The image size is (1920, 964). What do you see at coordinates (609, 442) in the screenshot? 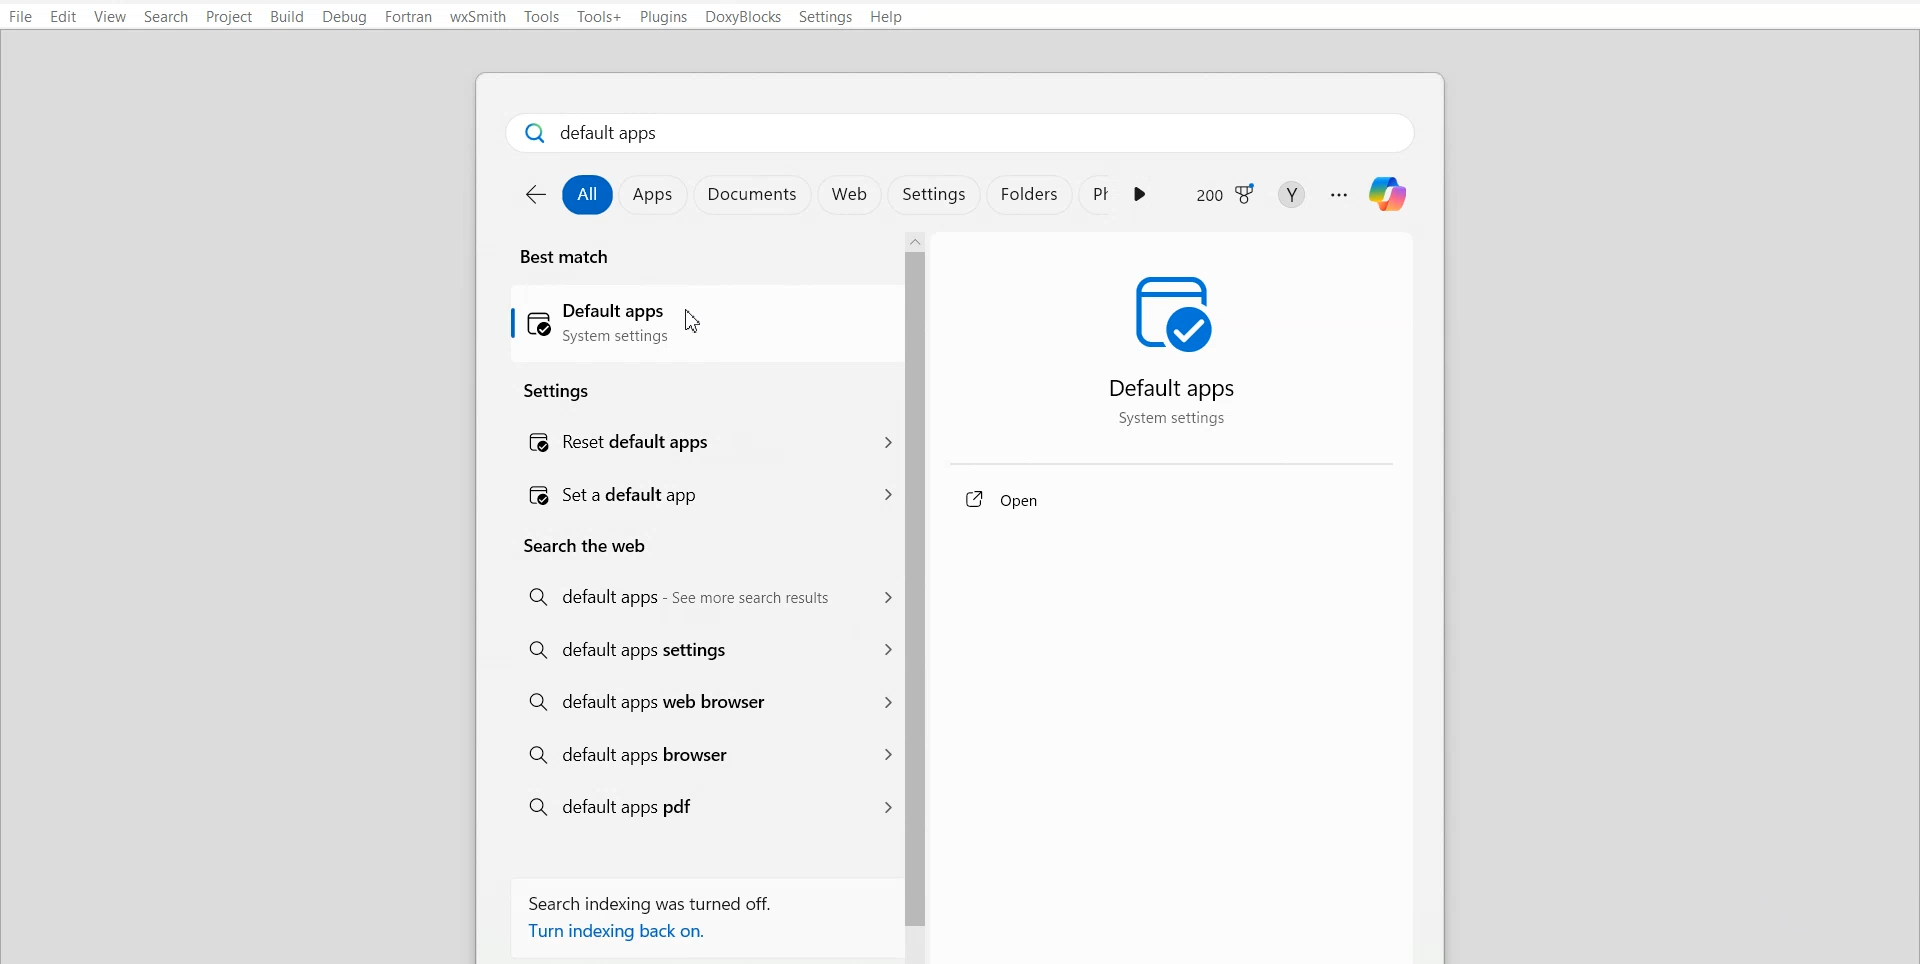
I see `Reset default apps` at bounding box center [609, 442].